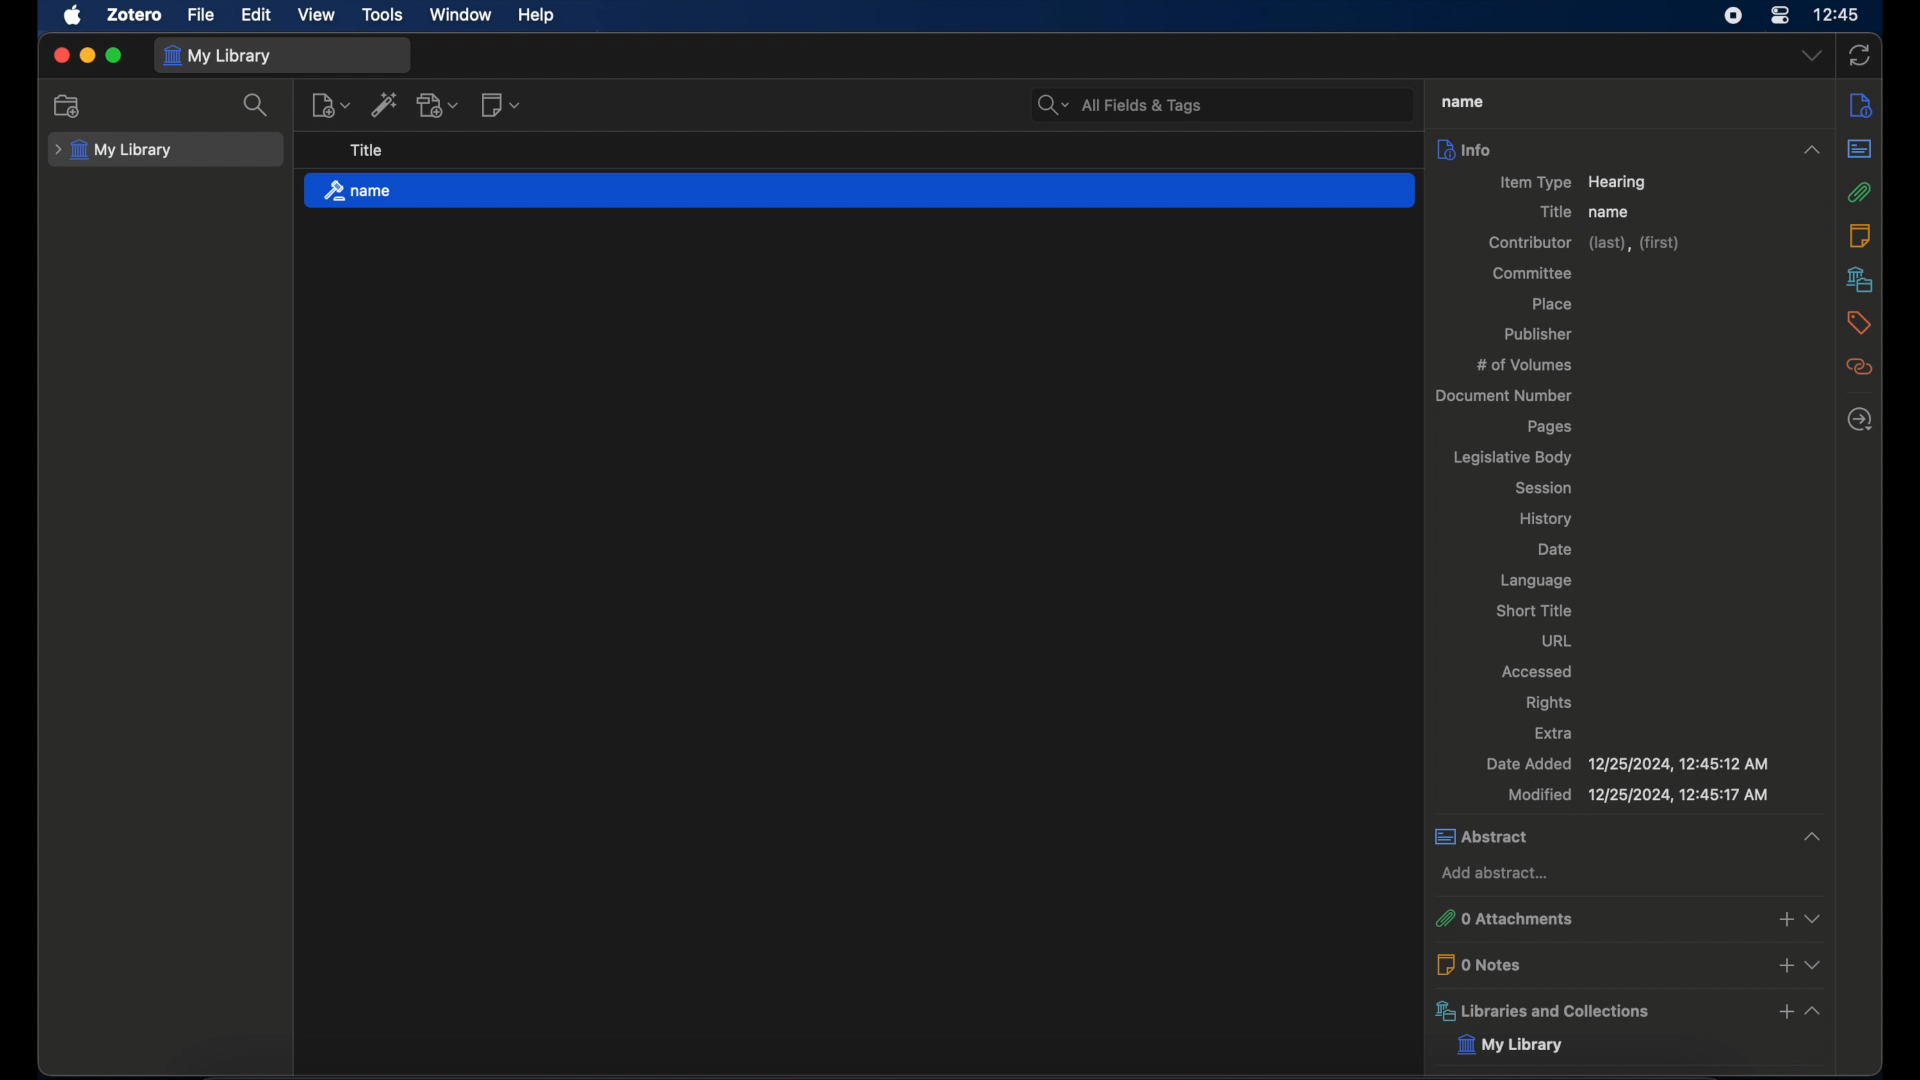 The height and width of the screenshot is (1080, 1920). Describe the element at coordinates (74, 15) in the screenshot. I see `apple` at that location.